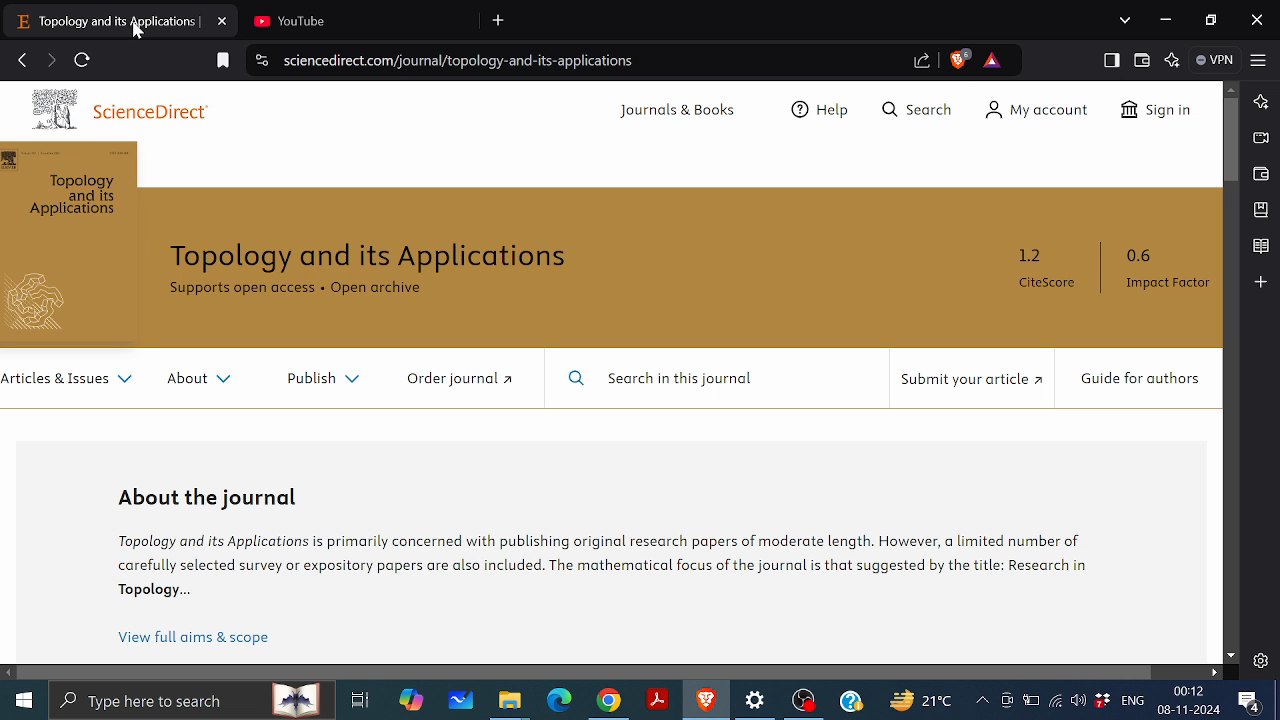 This screenshot has width=1280, height=720. I want to click on Adobe reader, so click(658, 700).